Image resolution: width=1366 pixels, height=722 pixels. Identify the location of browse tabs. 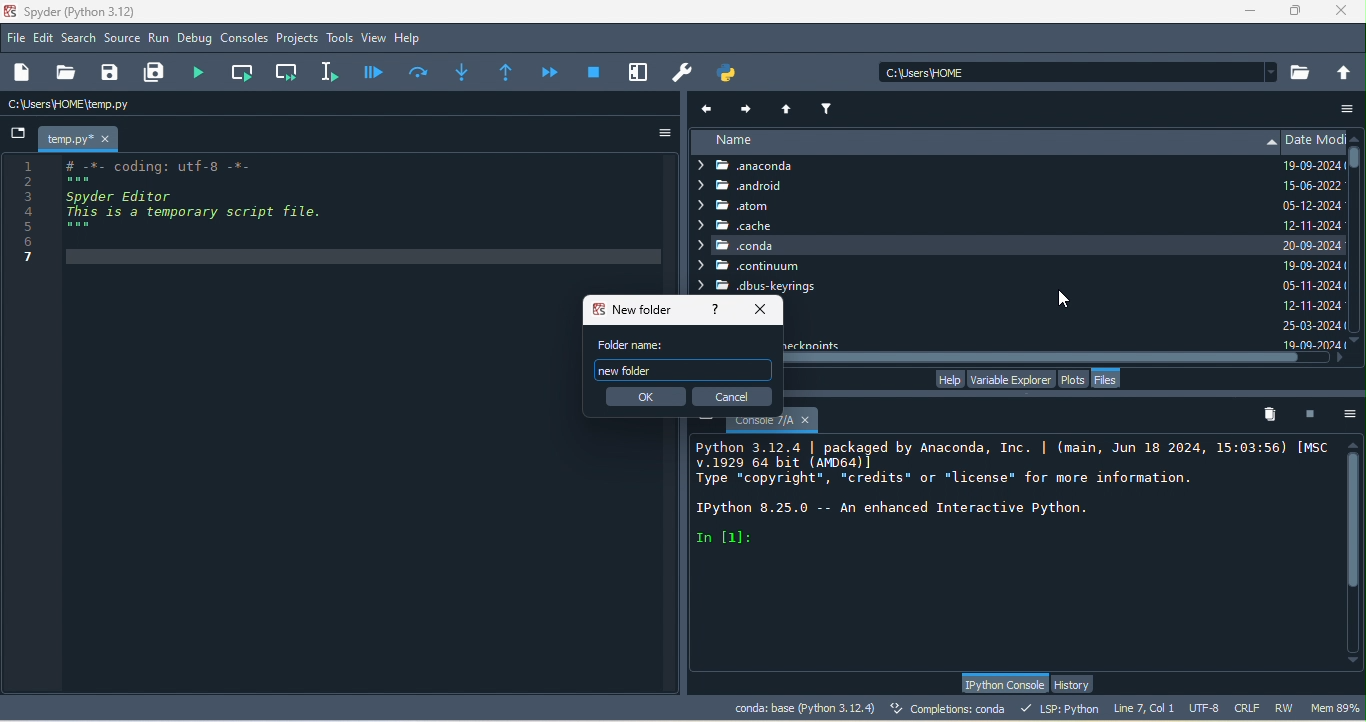
(18, 135).